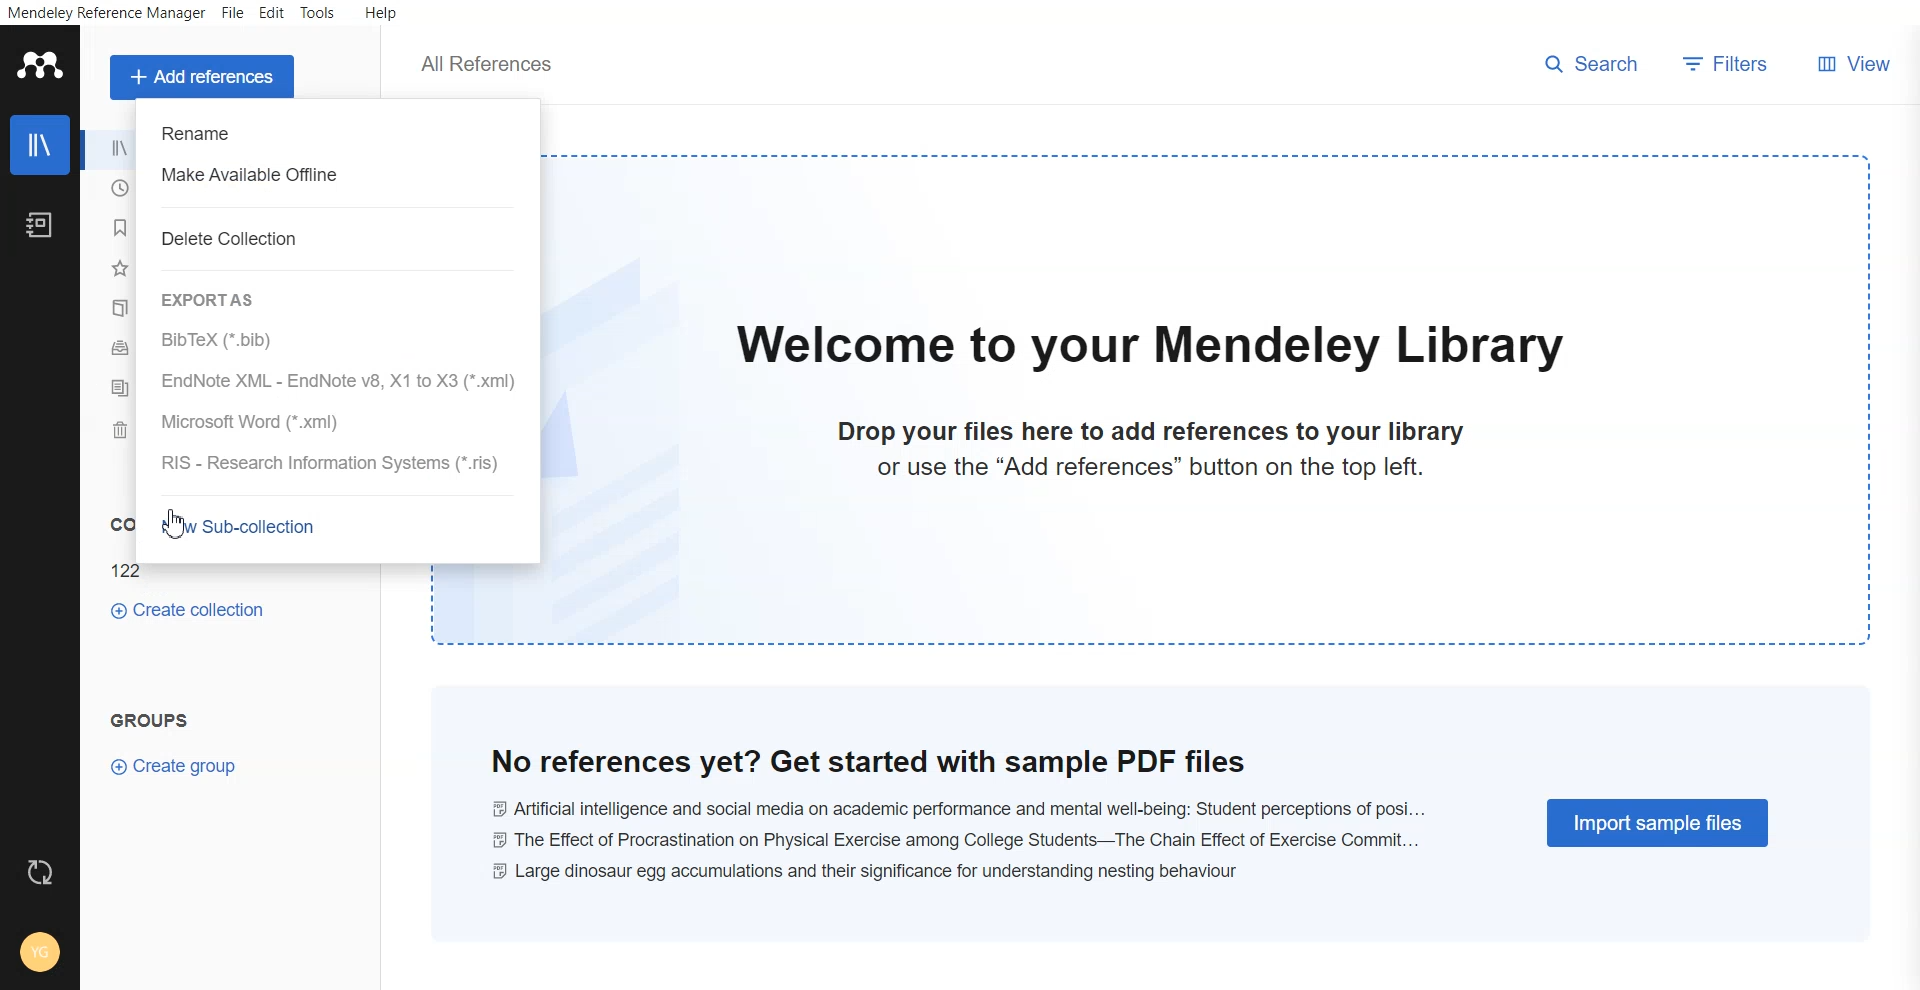 This screenshot has width=1920, height=990. I want to click on File, so click(233, 12).